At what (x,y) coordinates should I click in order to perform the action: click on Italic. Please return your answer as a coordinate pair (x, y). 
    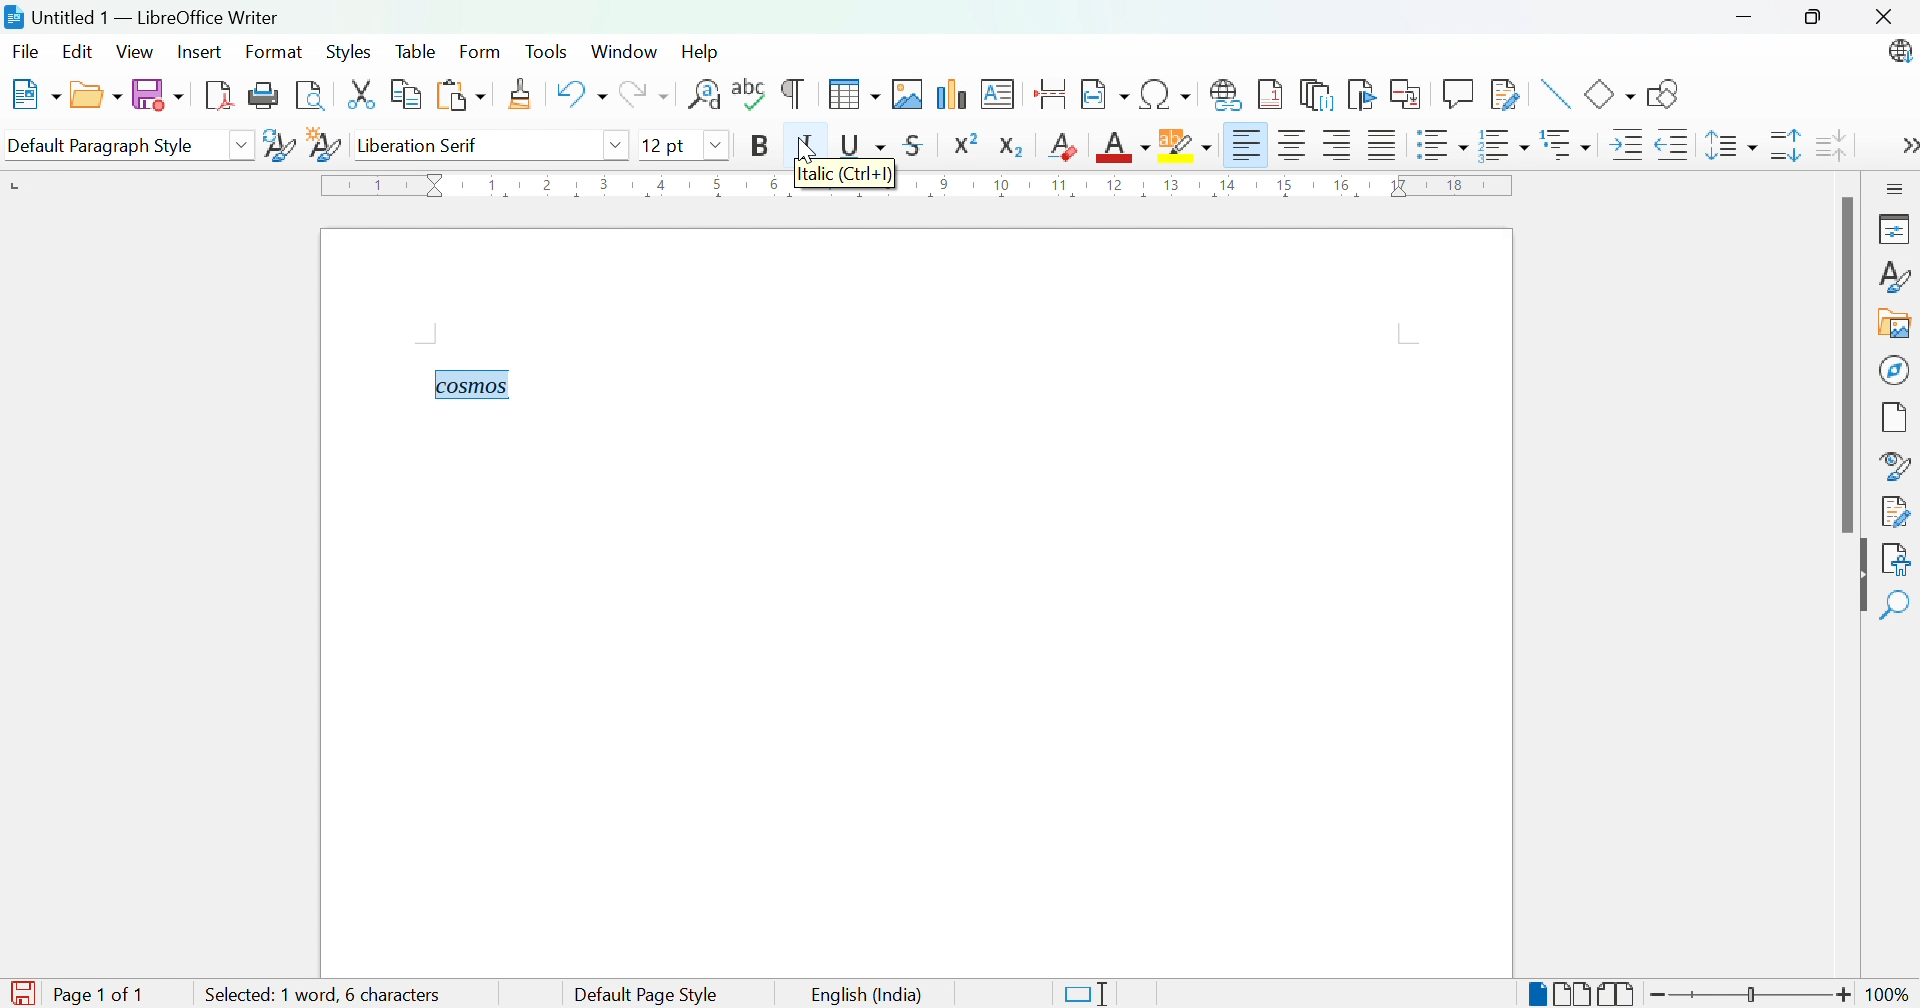
    Looking at the image, I should click on (808, 145).